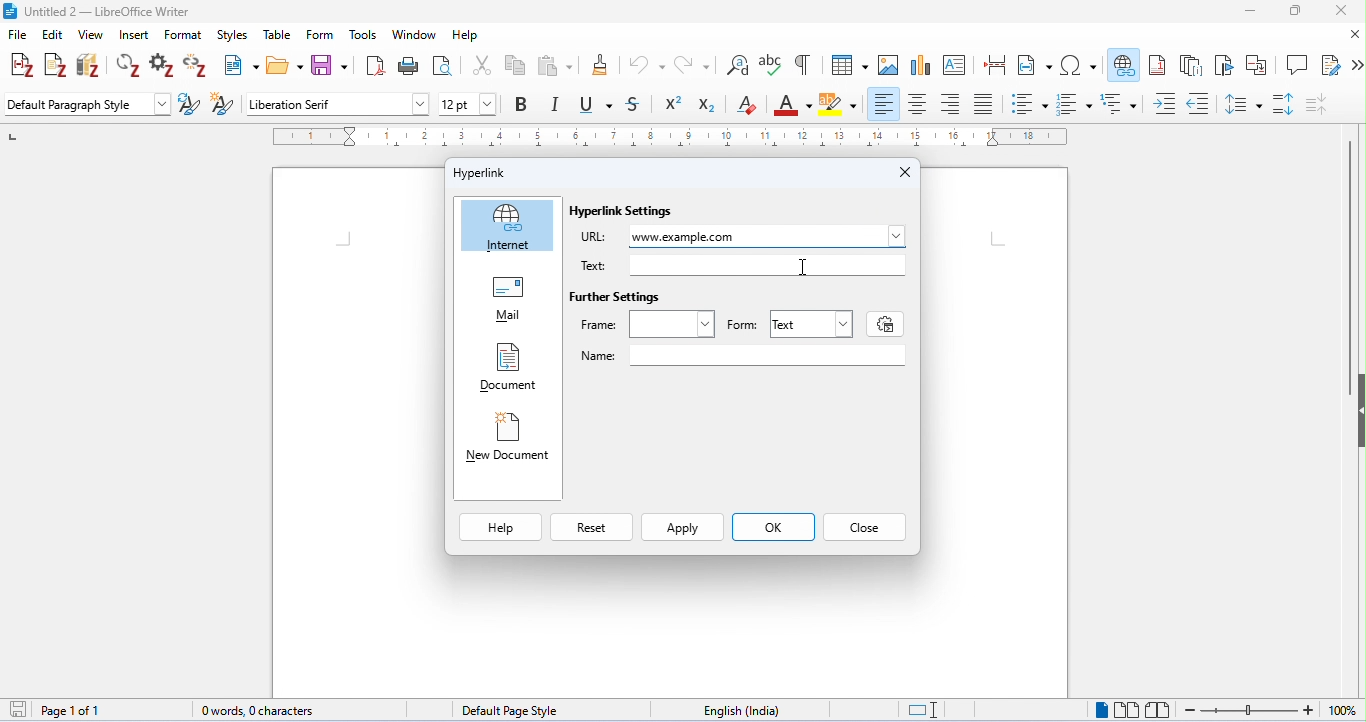  What do you see at coordinates (1134, 77) in the screenshot?
I see `cursor` at bounding box center [1134, 77].